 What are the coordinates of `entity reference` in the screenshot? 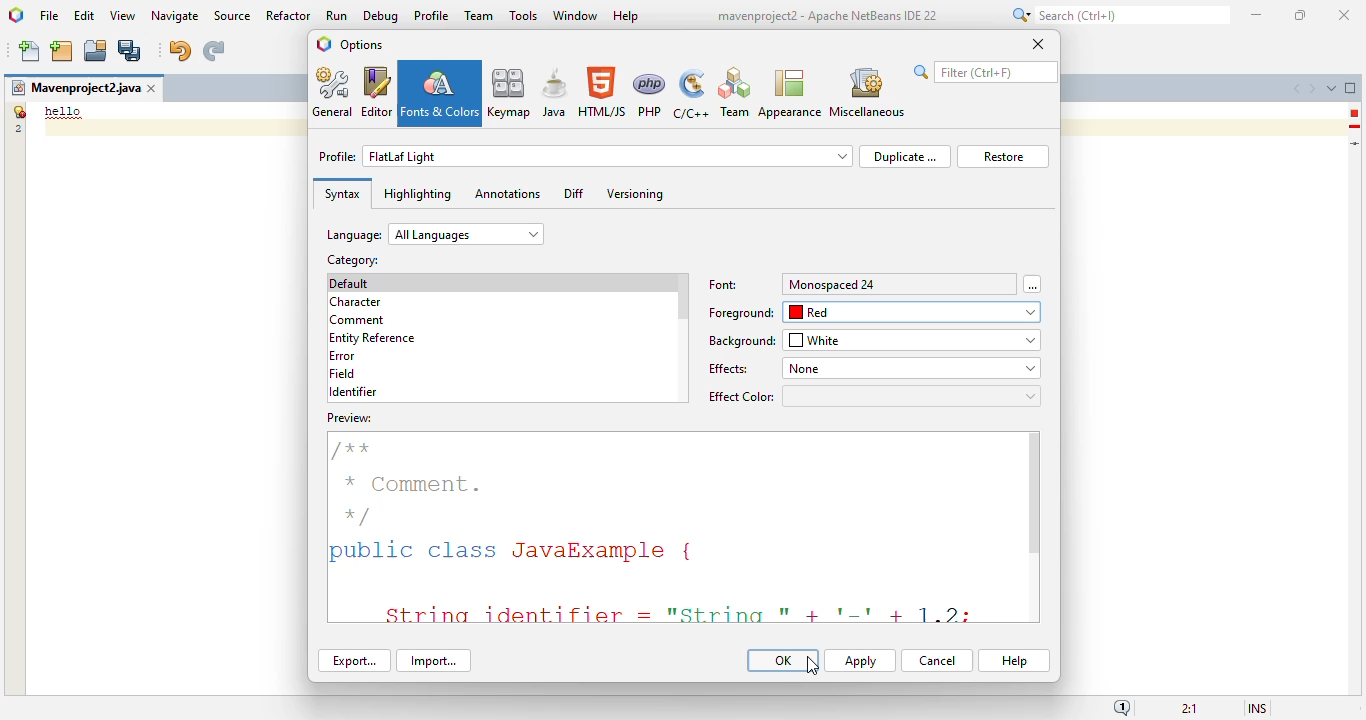 It's located at (373, 339).